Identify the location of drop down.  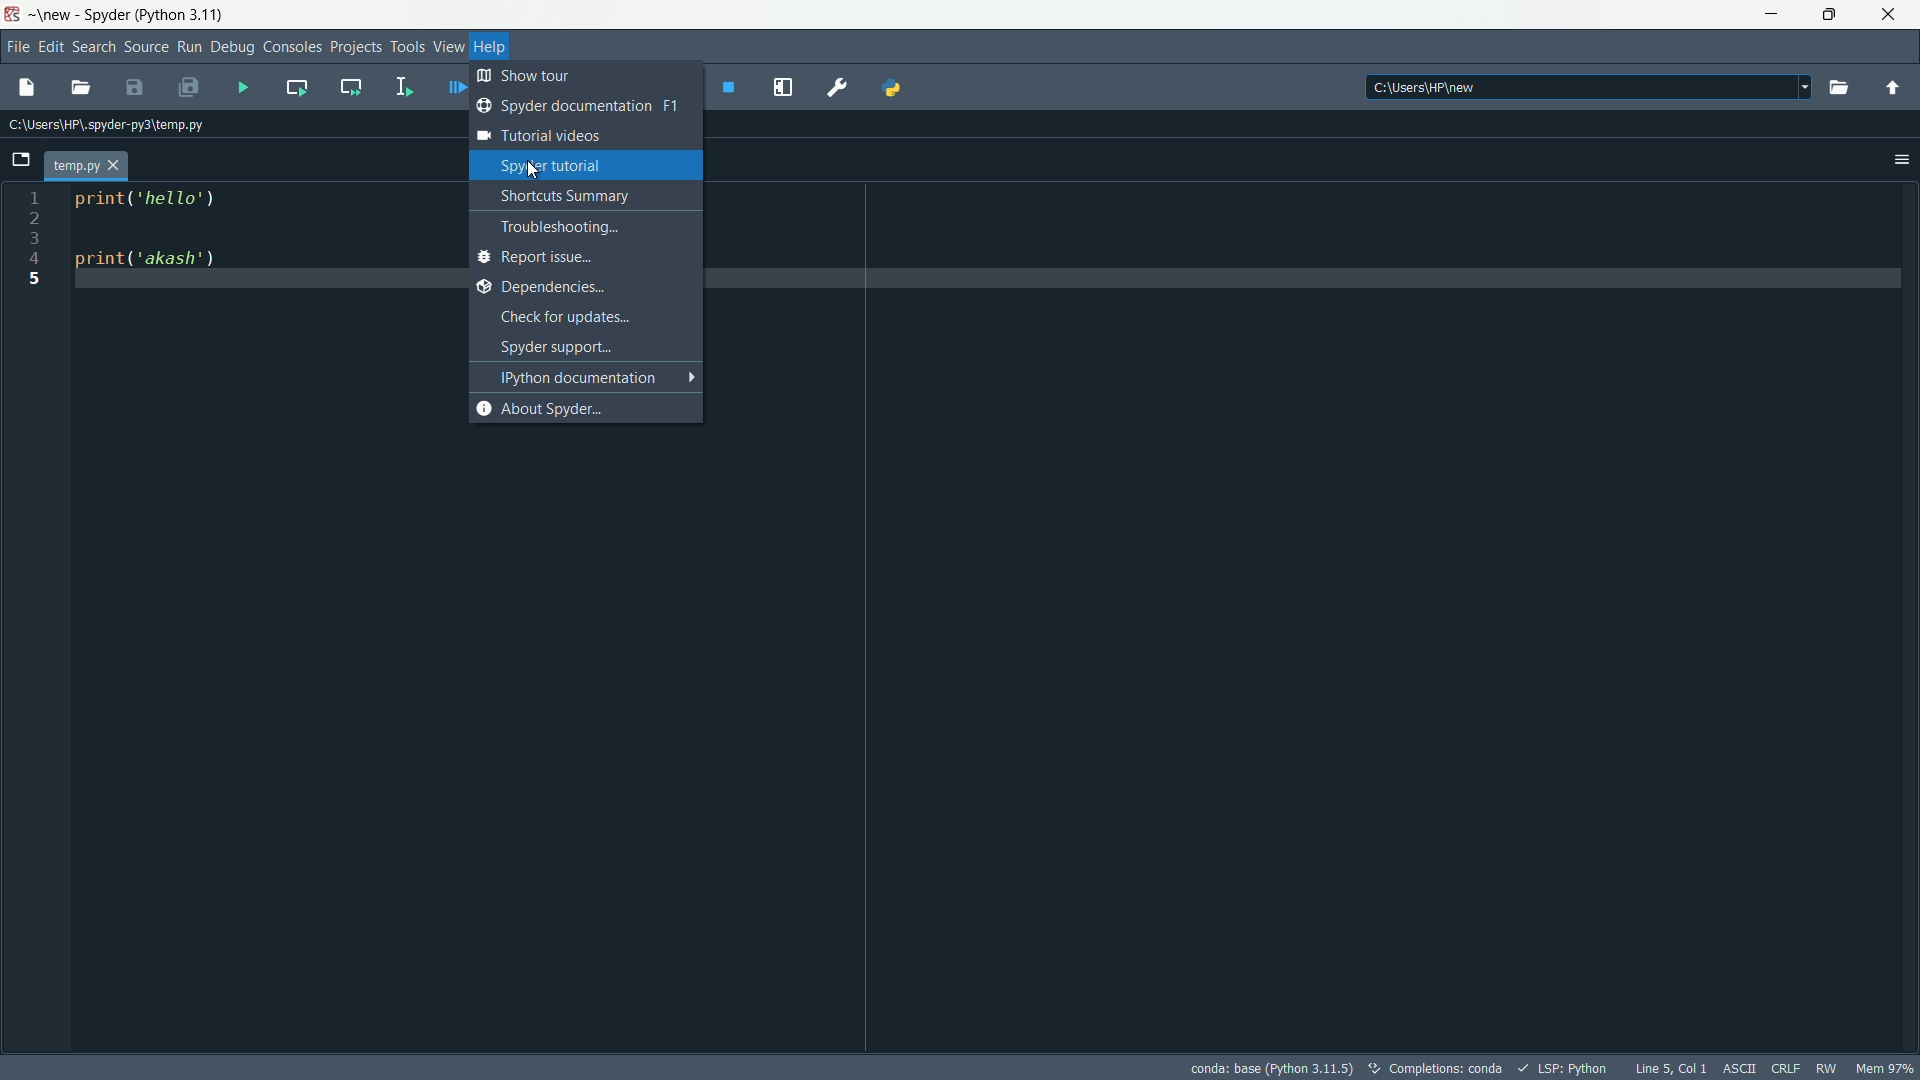
(1802, 88).